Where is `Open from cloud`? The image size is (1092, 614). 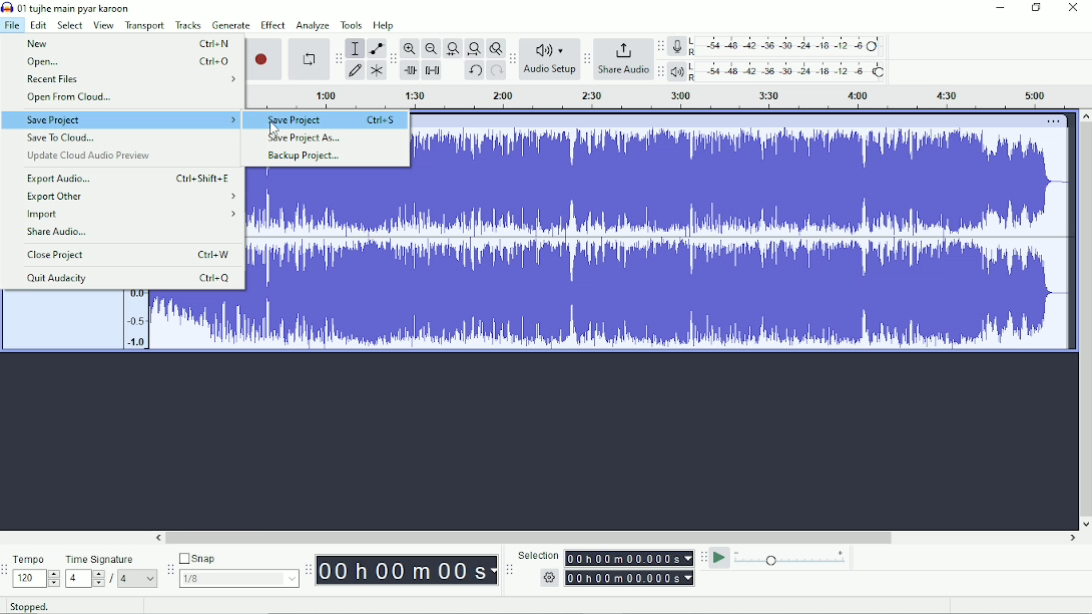 Open from cloud is located at coordinates (76, 99).